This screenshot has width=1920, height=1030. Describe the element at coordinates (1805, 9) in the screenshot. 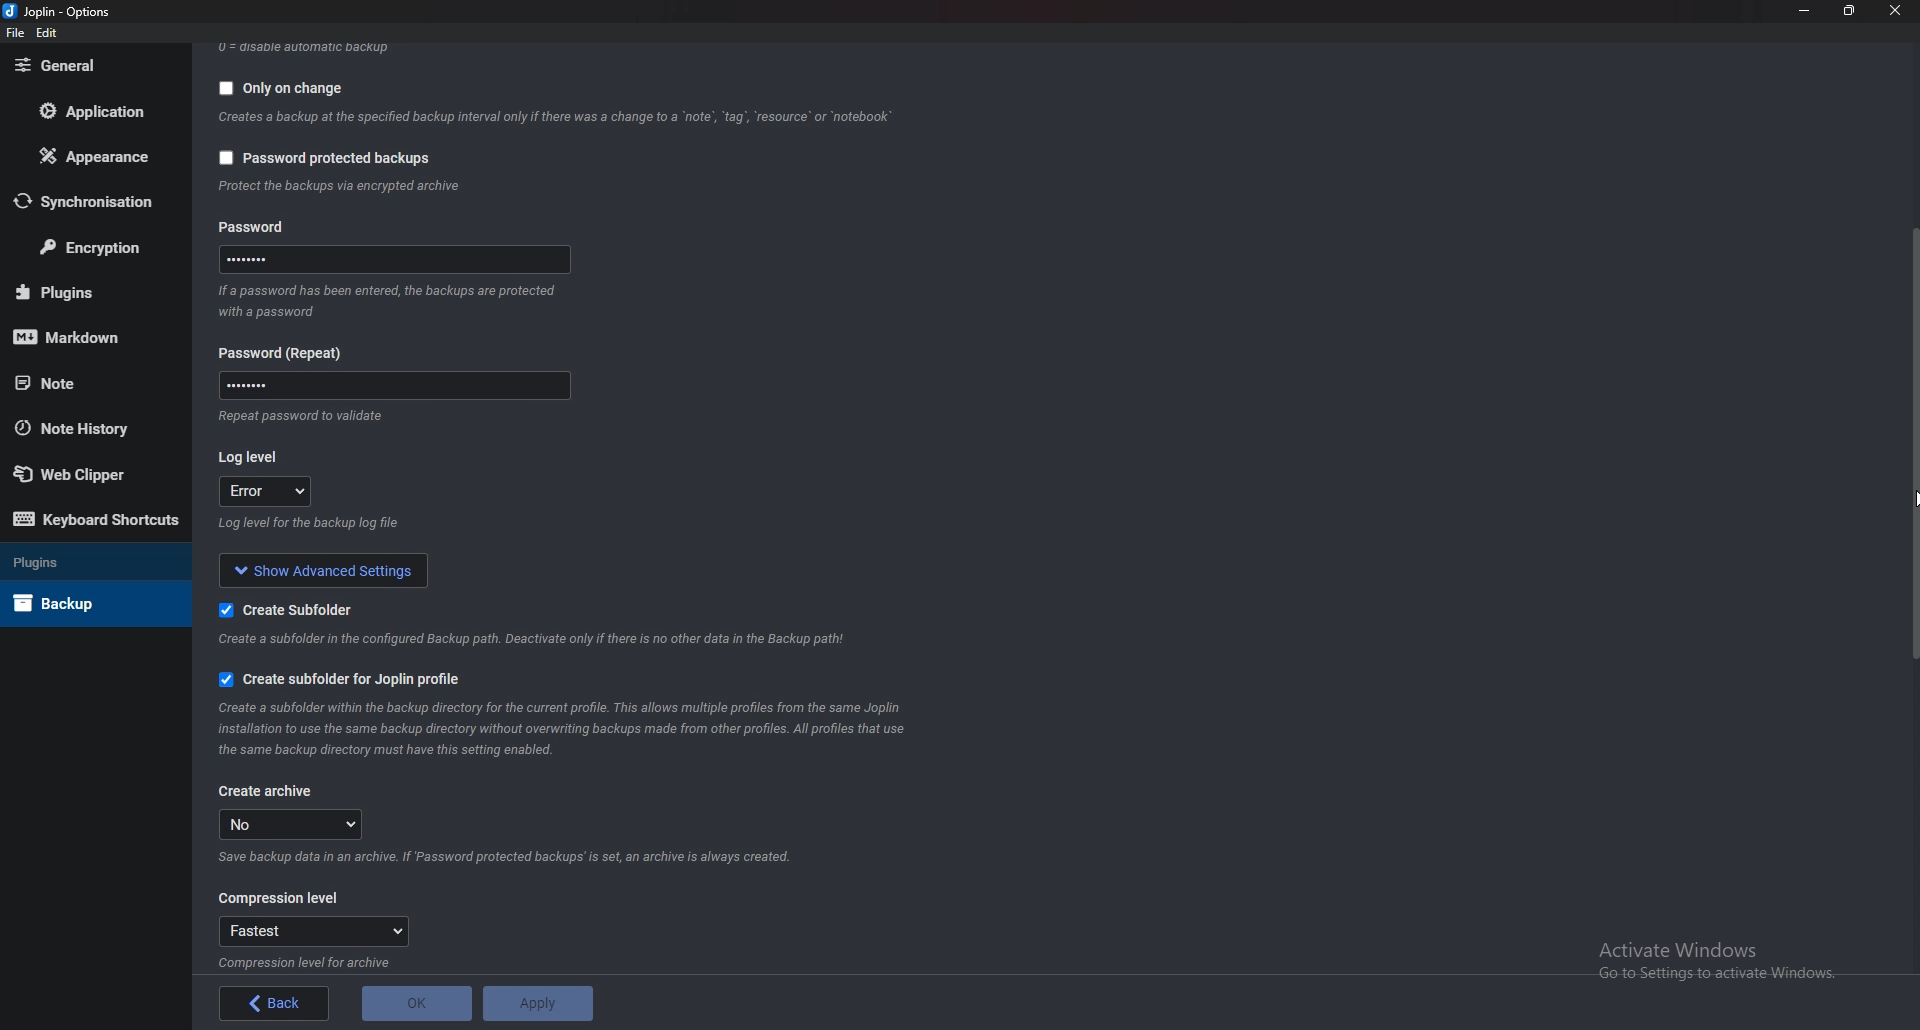

I see `Minimize` at that location.